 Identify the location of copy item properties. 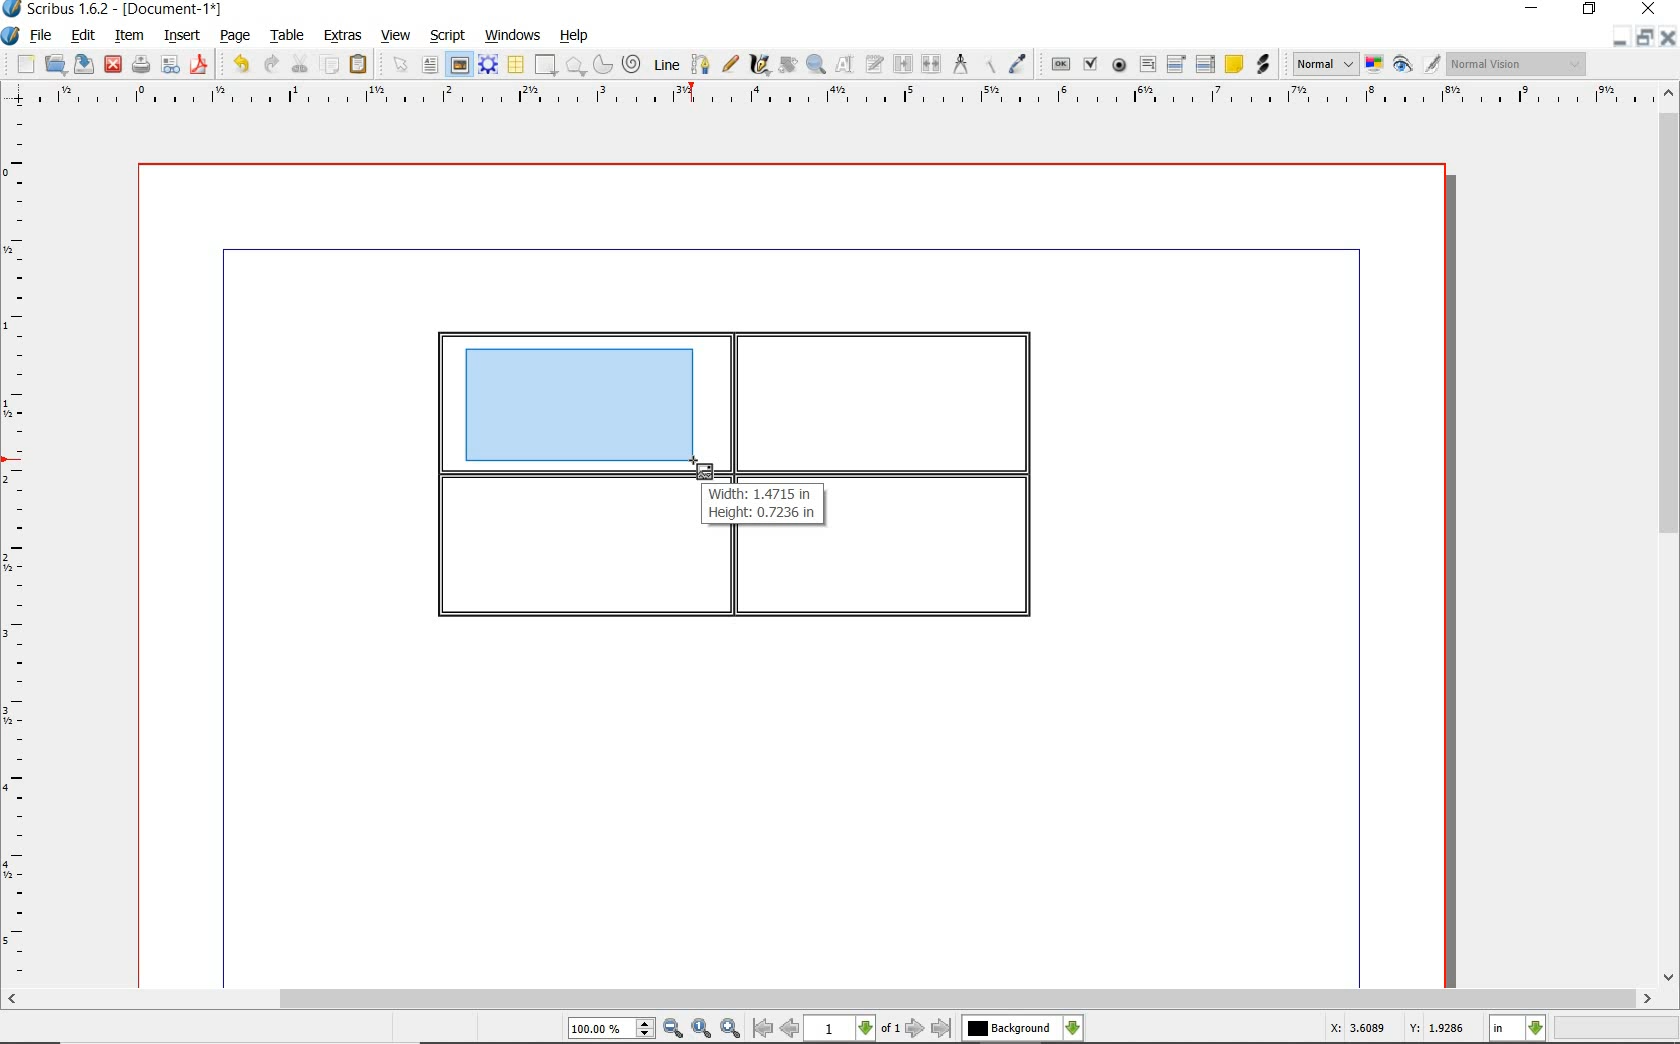
(988, 65).